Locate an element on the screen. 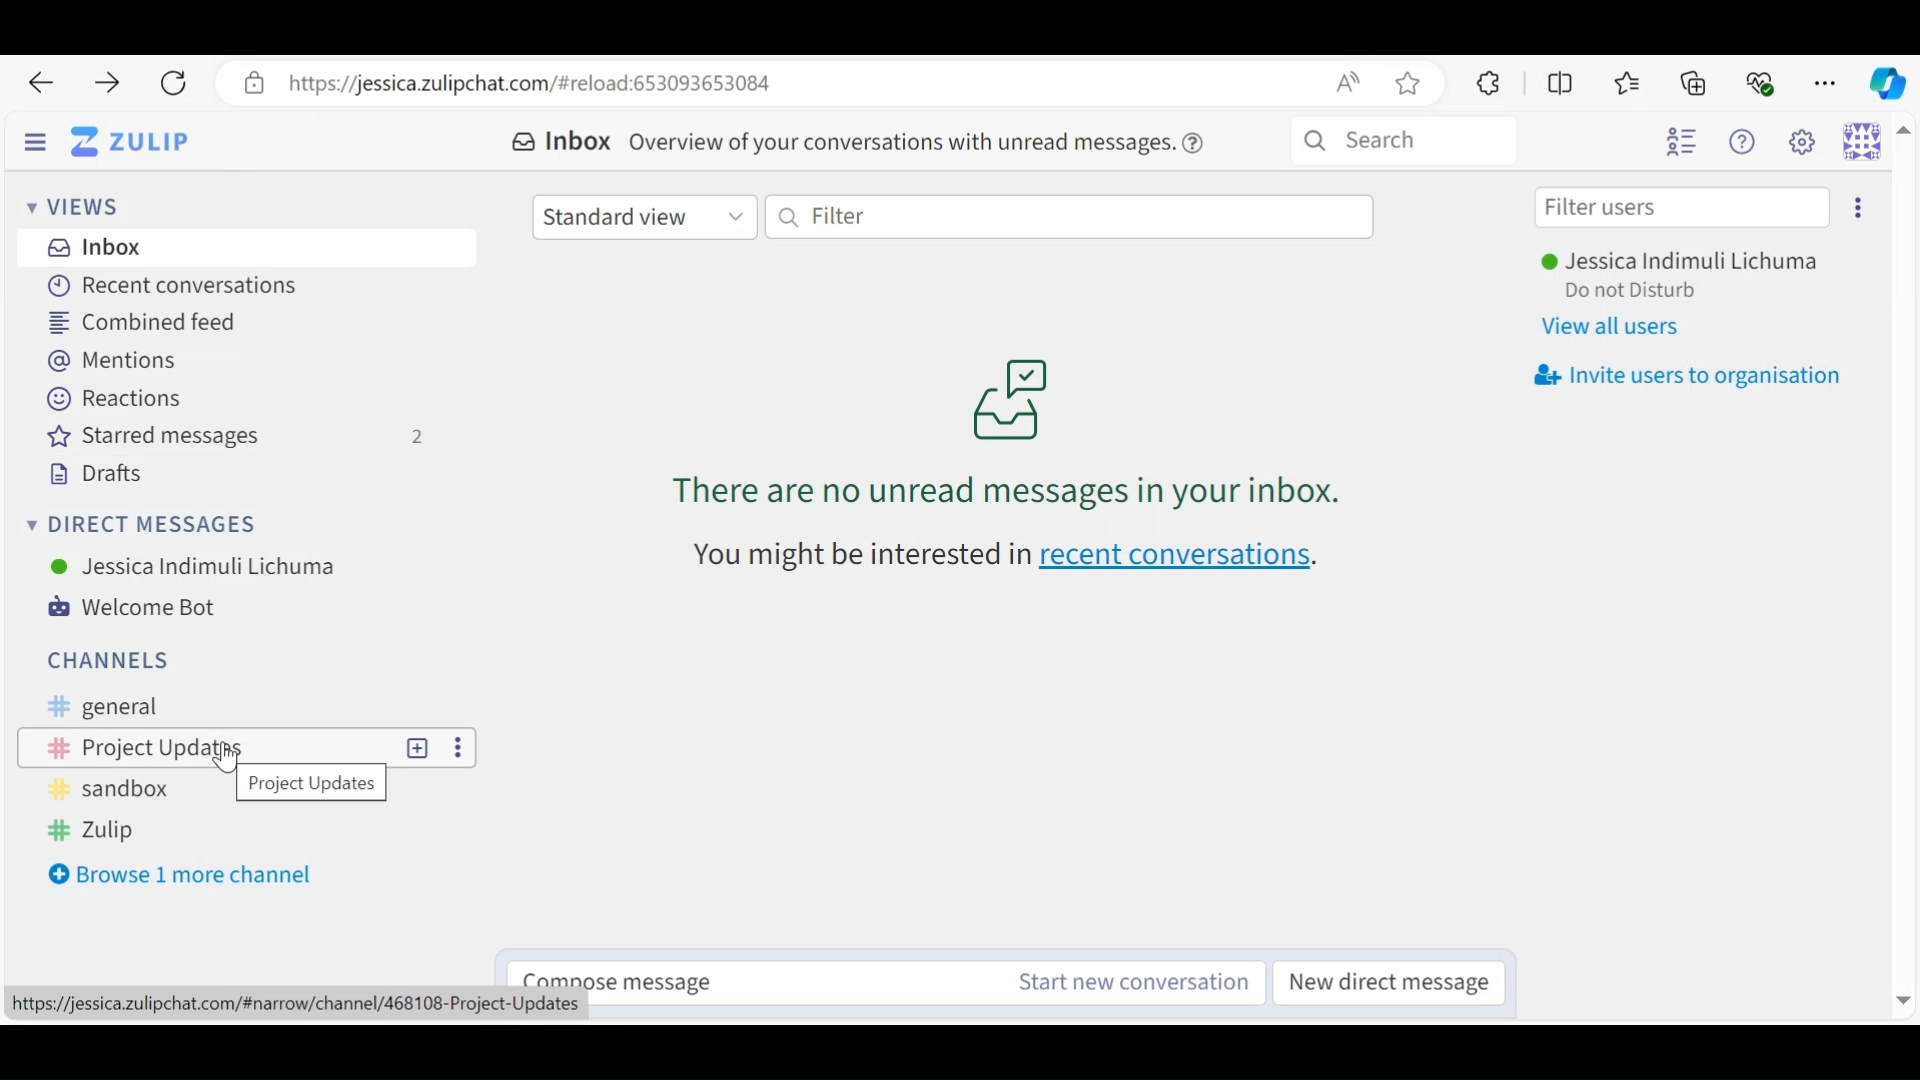  Settigs and more is located at coordinates (1828, 83).